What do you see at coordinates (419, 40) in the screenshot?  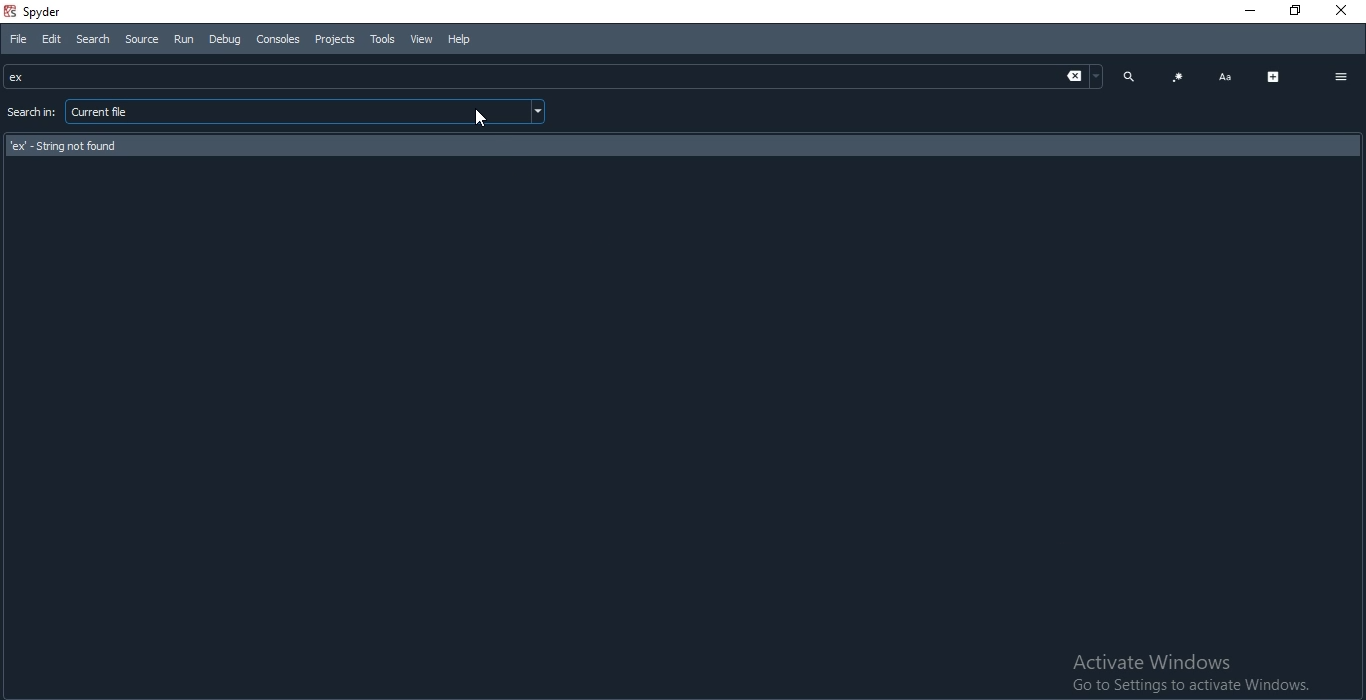 I see `View` at bounding box center [419, 40].